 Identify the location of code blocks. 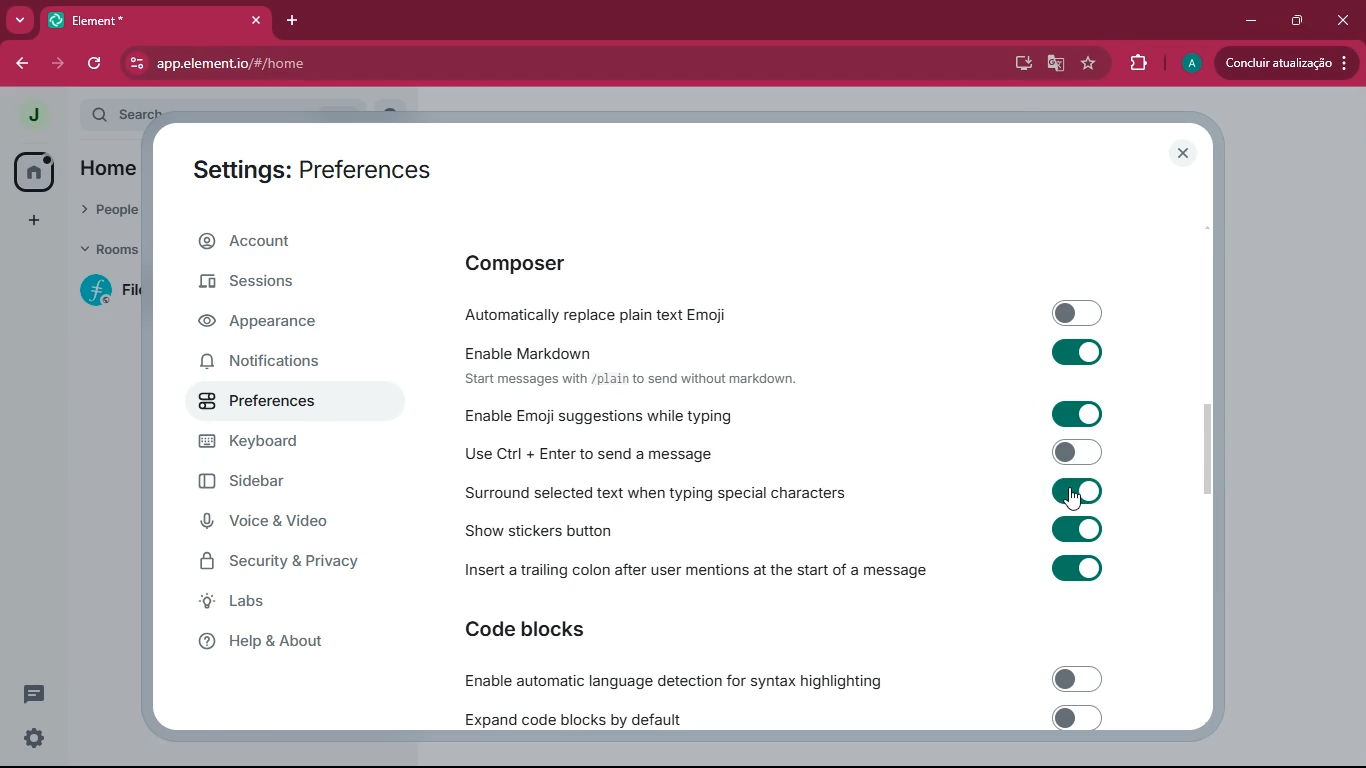
(559, 633).